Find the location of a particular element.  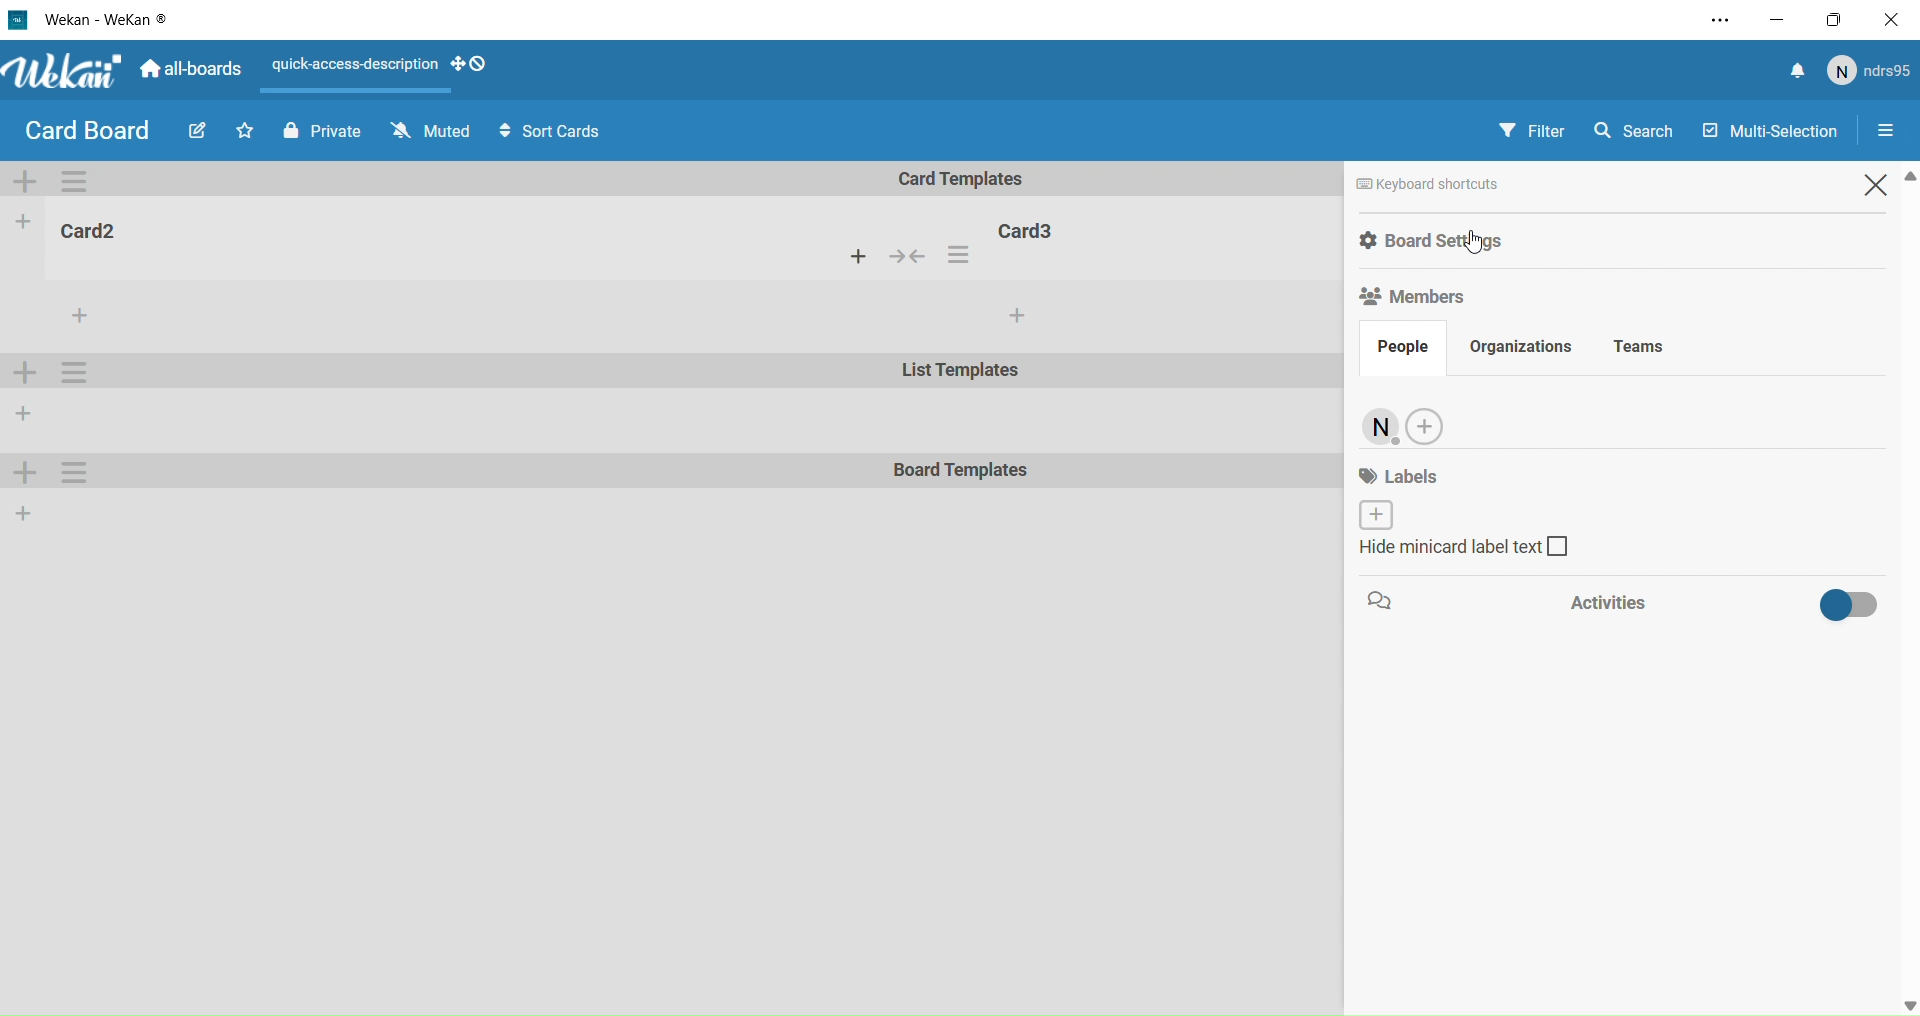

box is located at coordinates (1840, 19).